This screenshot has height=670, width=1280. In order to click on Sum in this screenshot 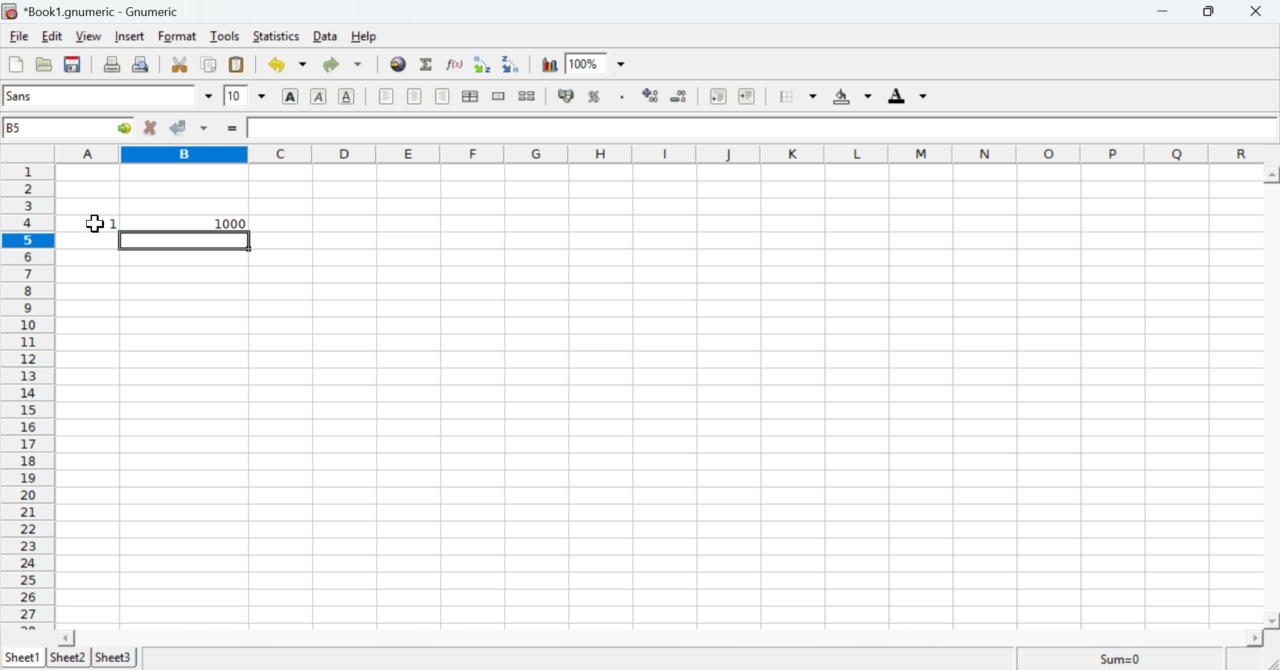, I will do `click(1124, 658)`.